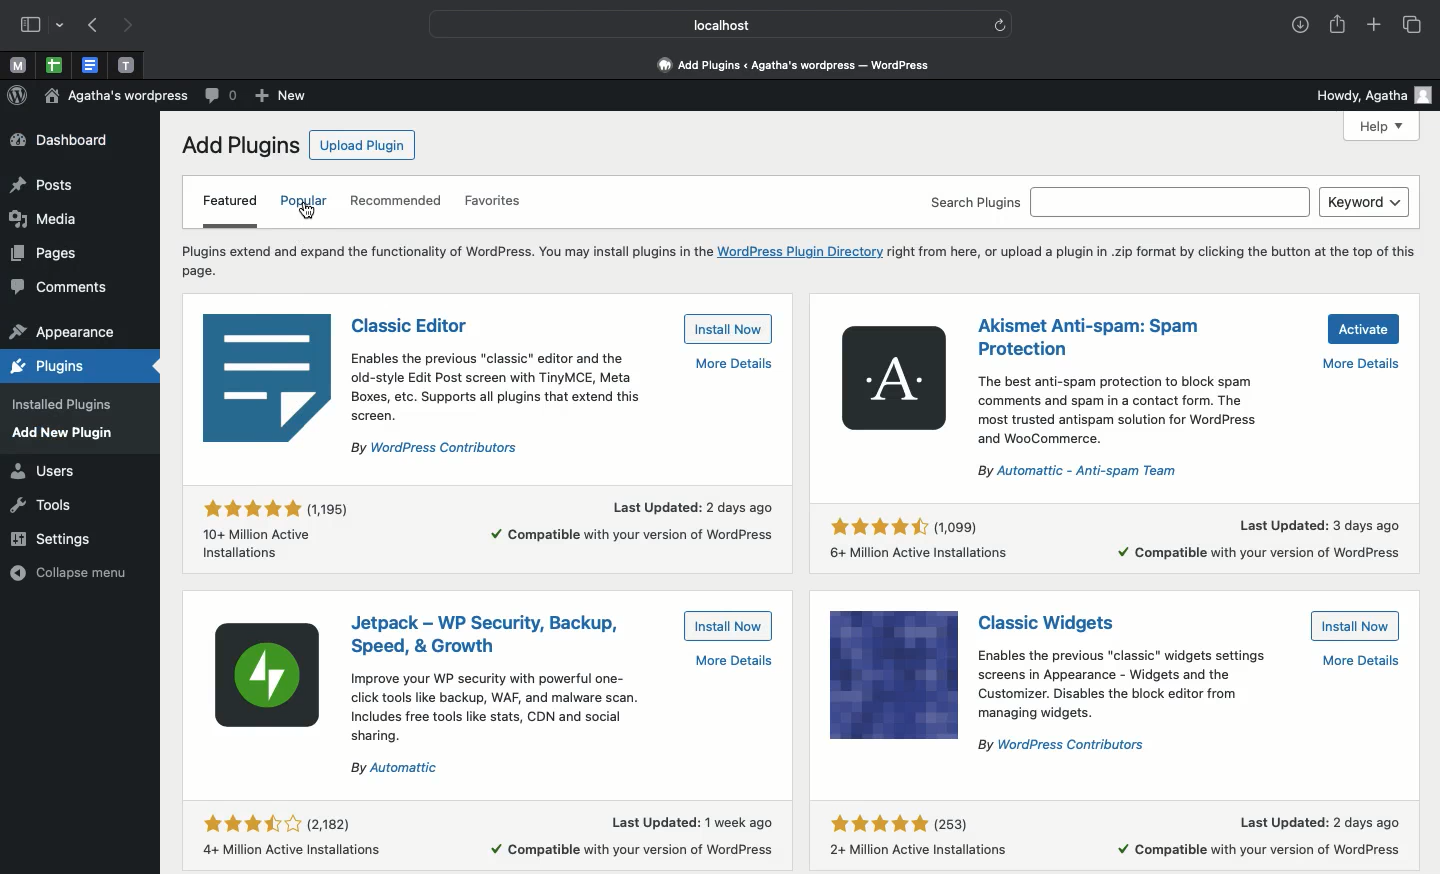 The width and height of the screenshot is (1440, 874). I want to click on Recommended, so click(399, 203).